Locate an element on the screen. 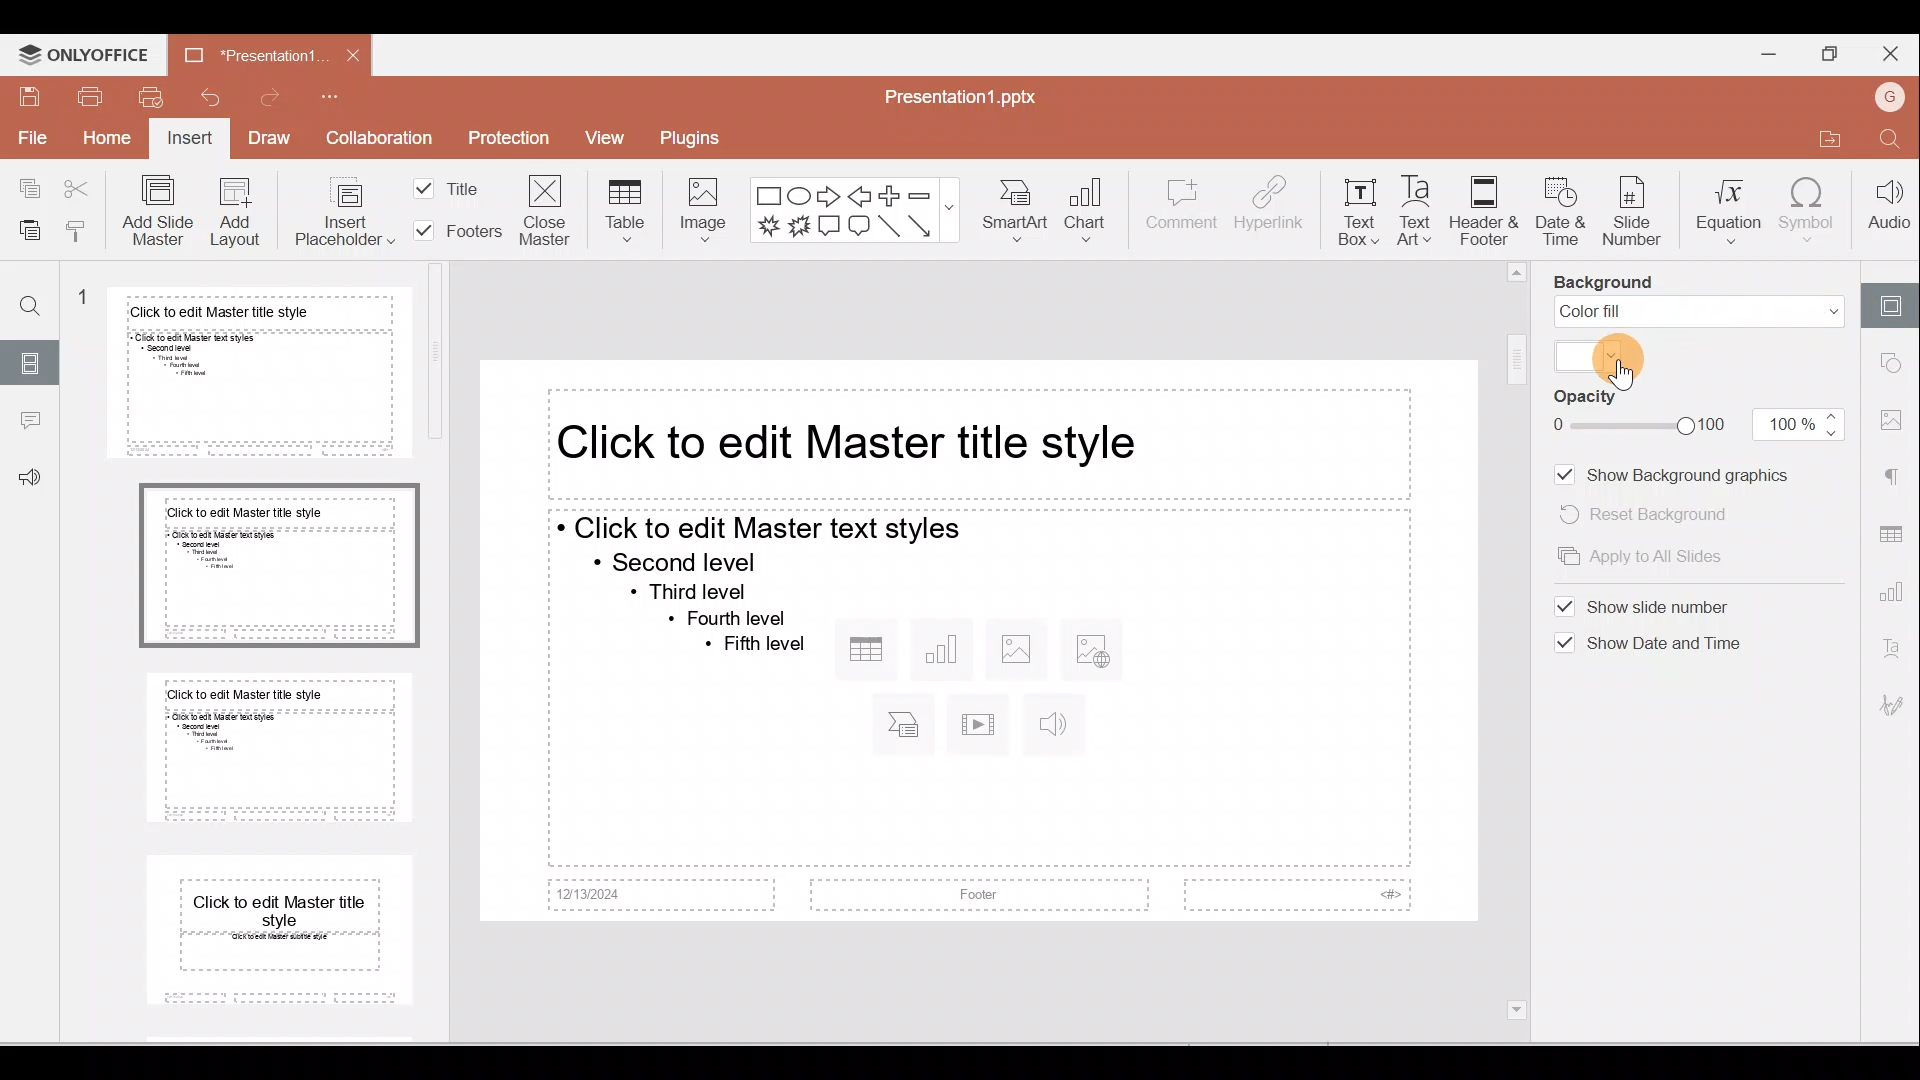  Quick print is located at coordinates (151, 96).